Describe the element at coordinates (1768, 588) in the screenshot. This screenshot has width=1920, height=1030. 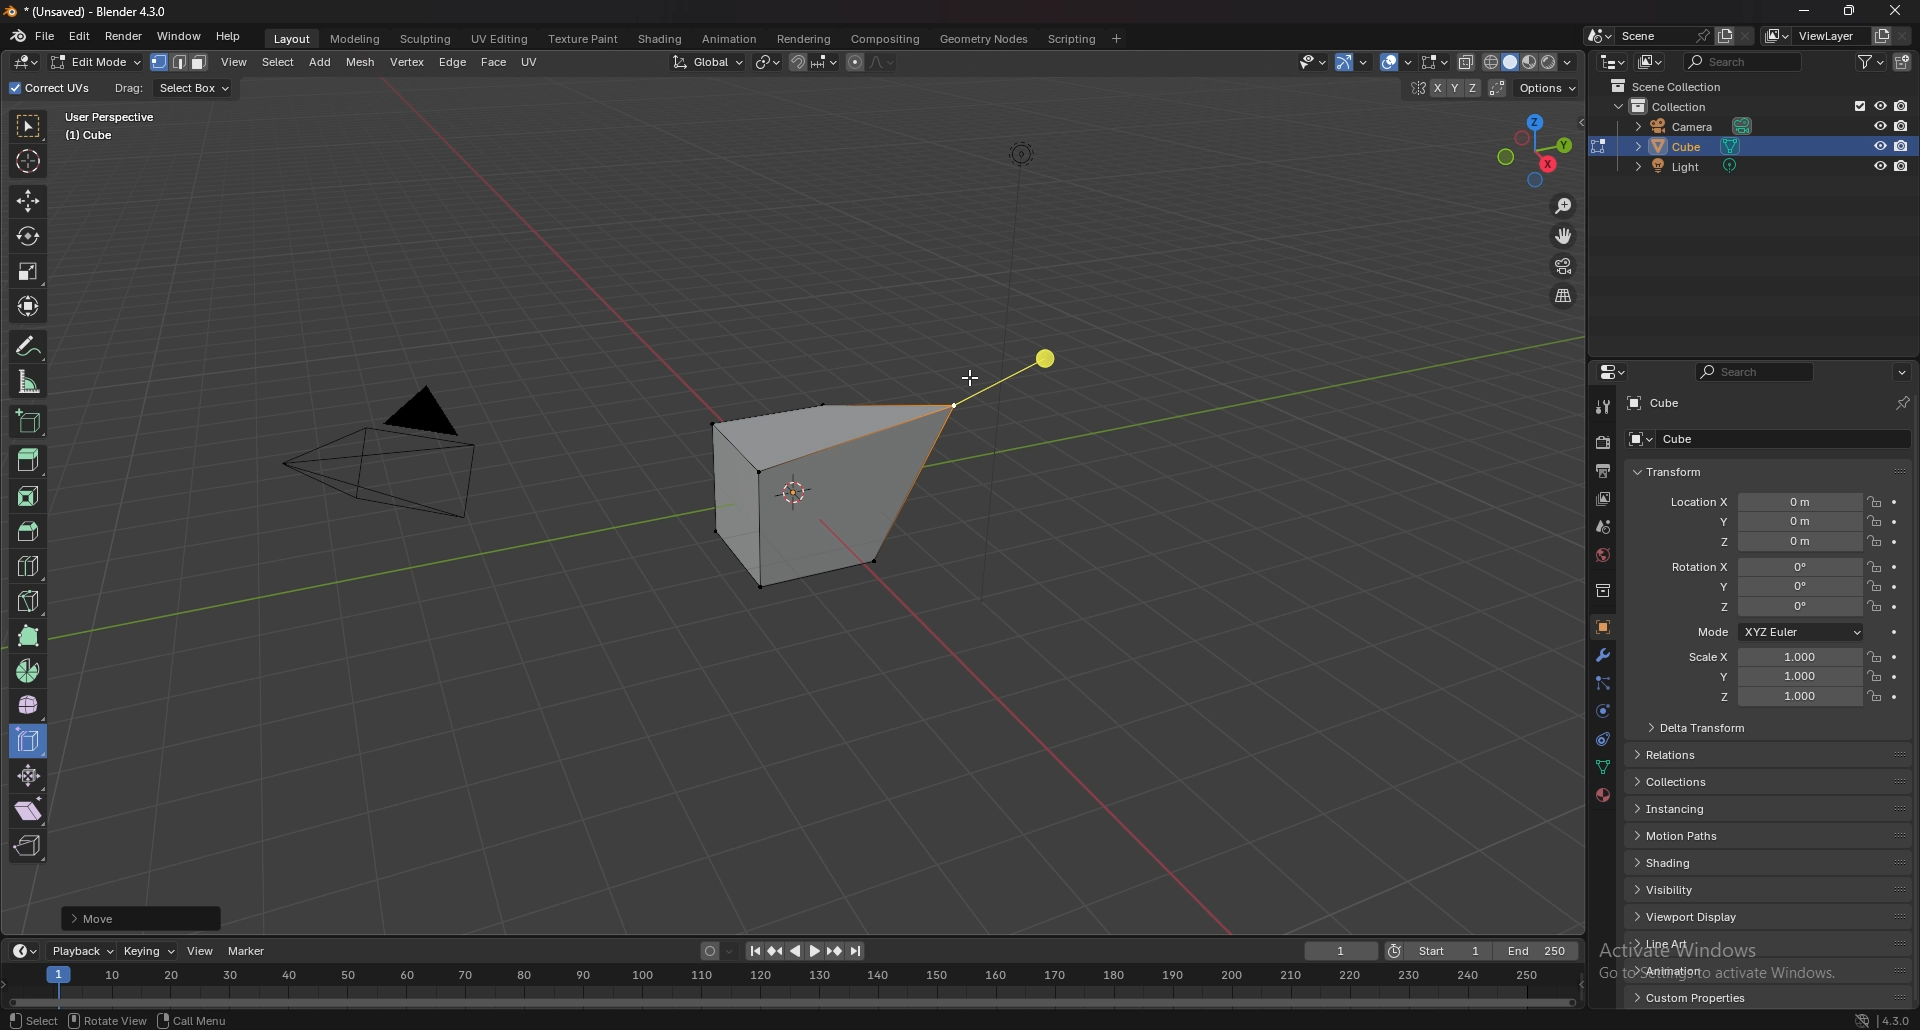
I see `rotation y` at that location.